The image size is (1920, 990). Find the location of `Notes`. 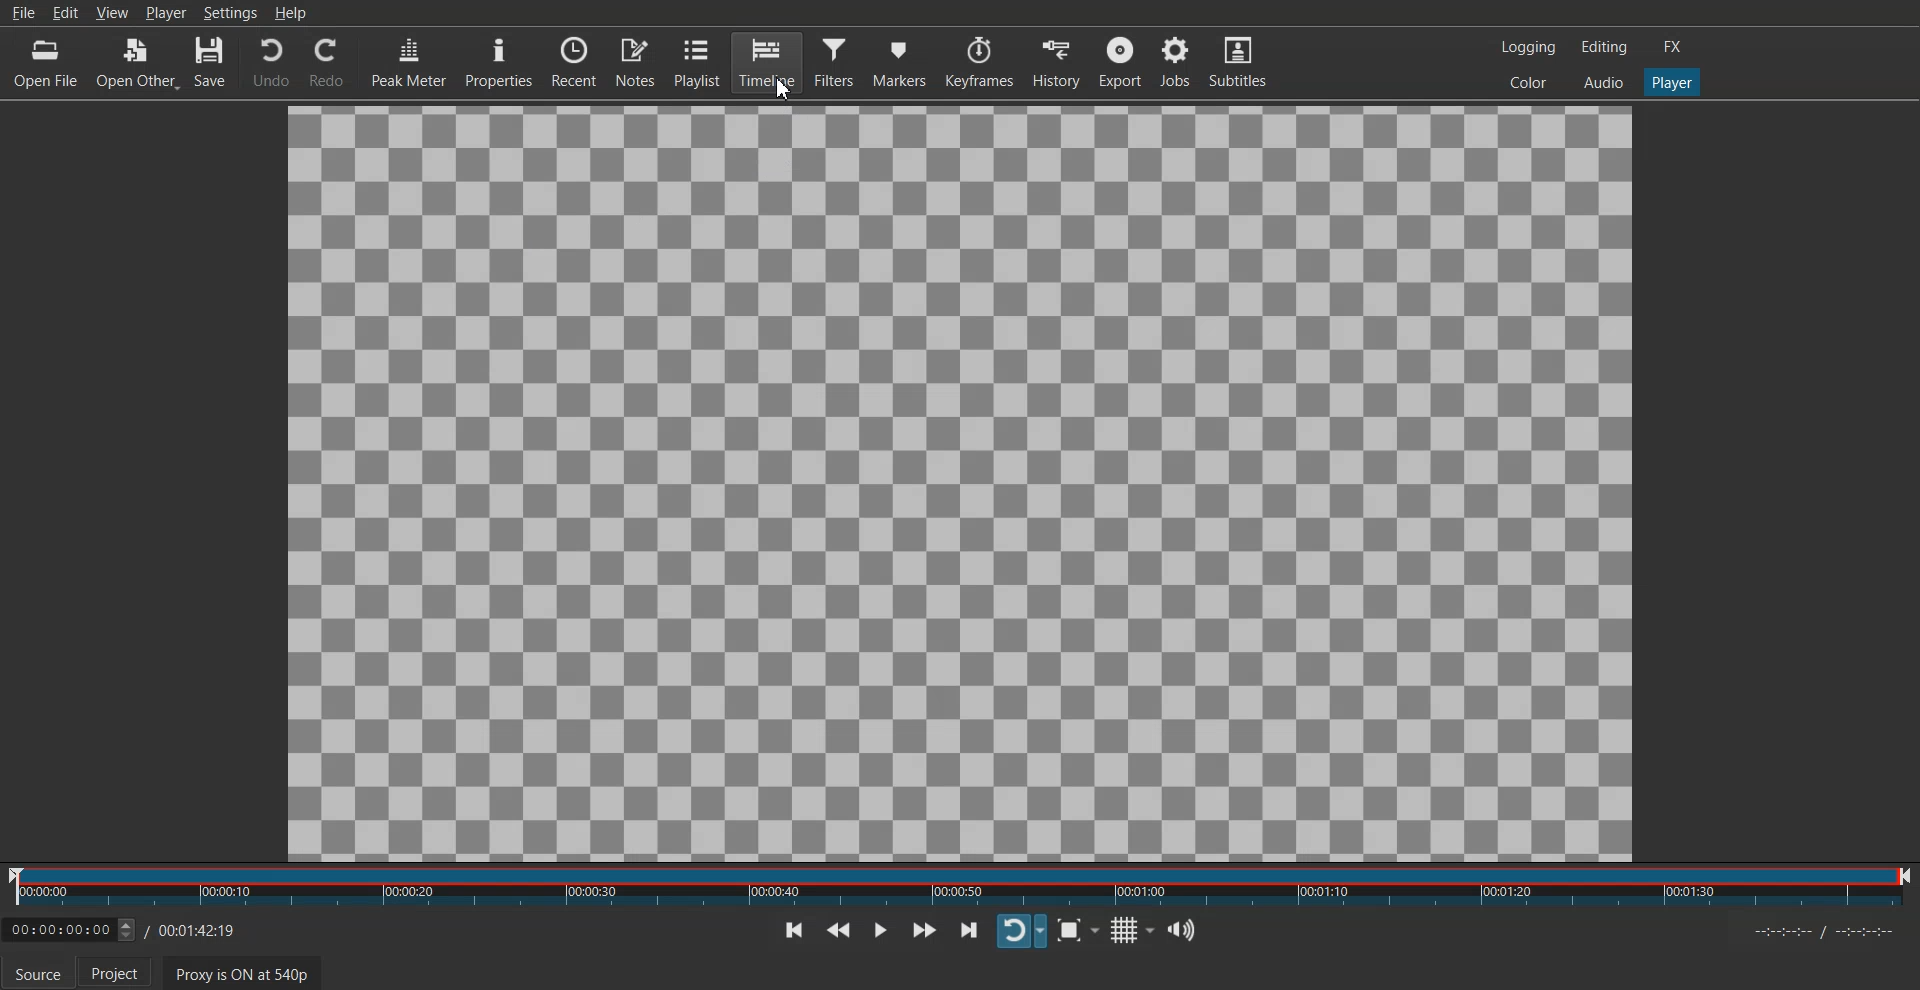

Notes is located at coordinates (635, 60).